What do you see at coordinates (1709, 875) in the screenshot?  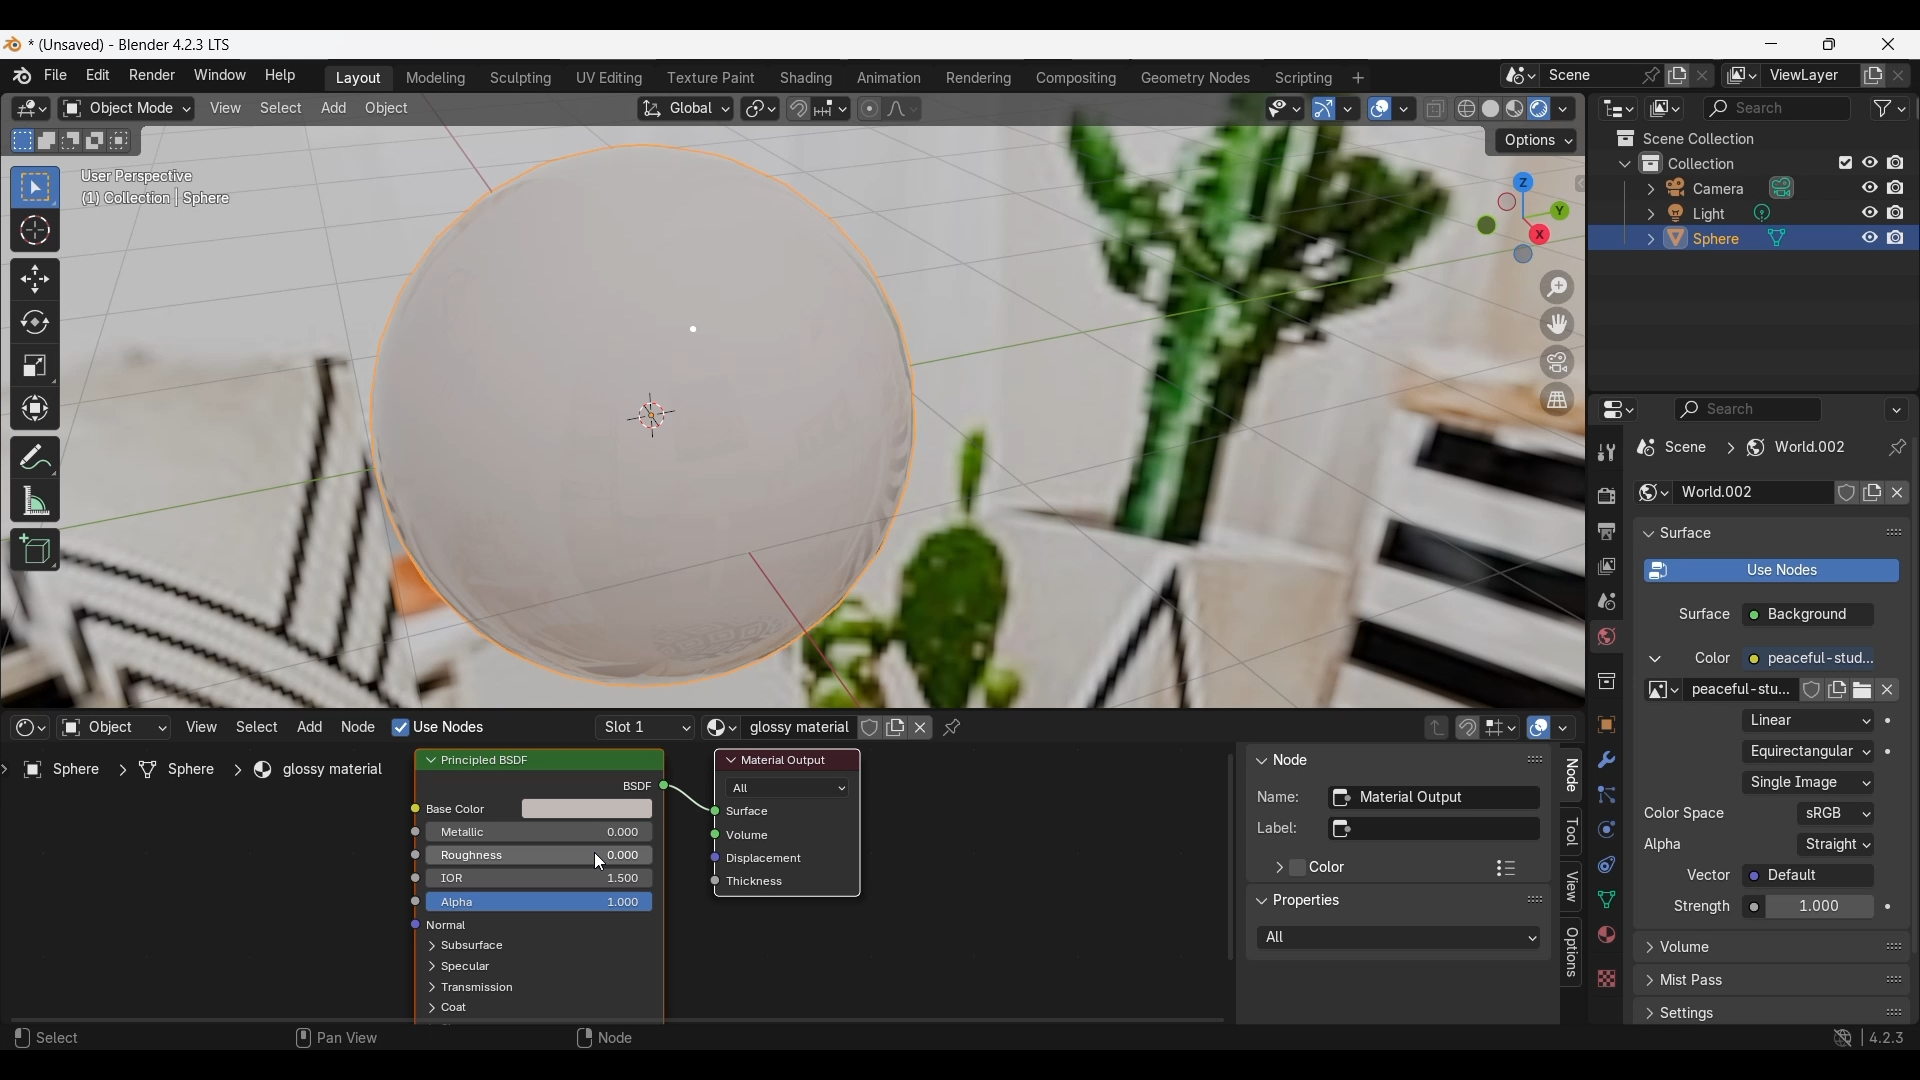 I see `Vector` at bounding box center [1709, 875].